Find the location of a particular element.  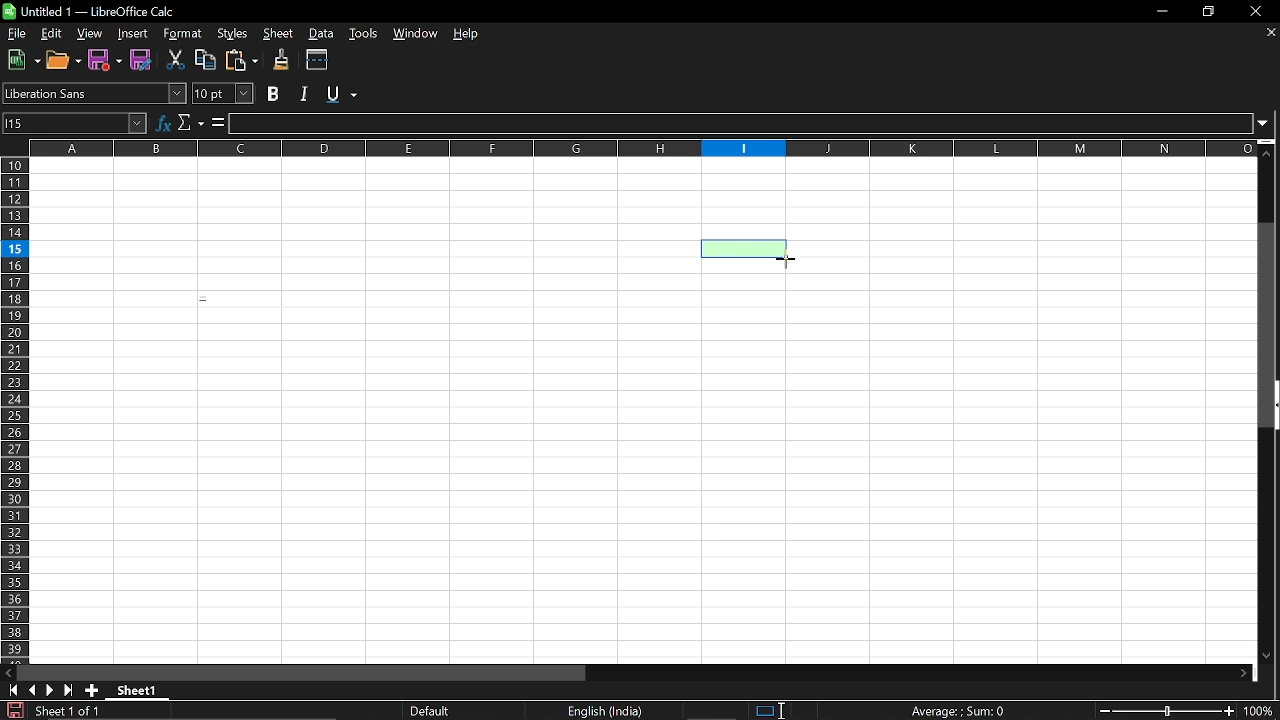

Current window is located at coordinates (99, 11).